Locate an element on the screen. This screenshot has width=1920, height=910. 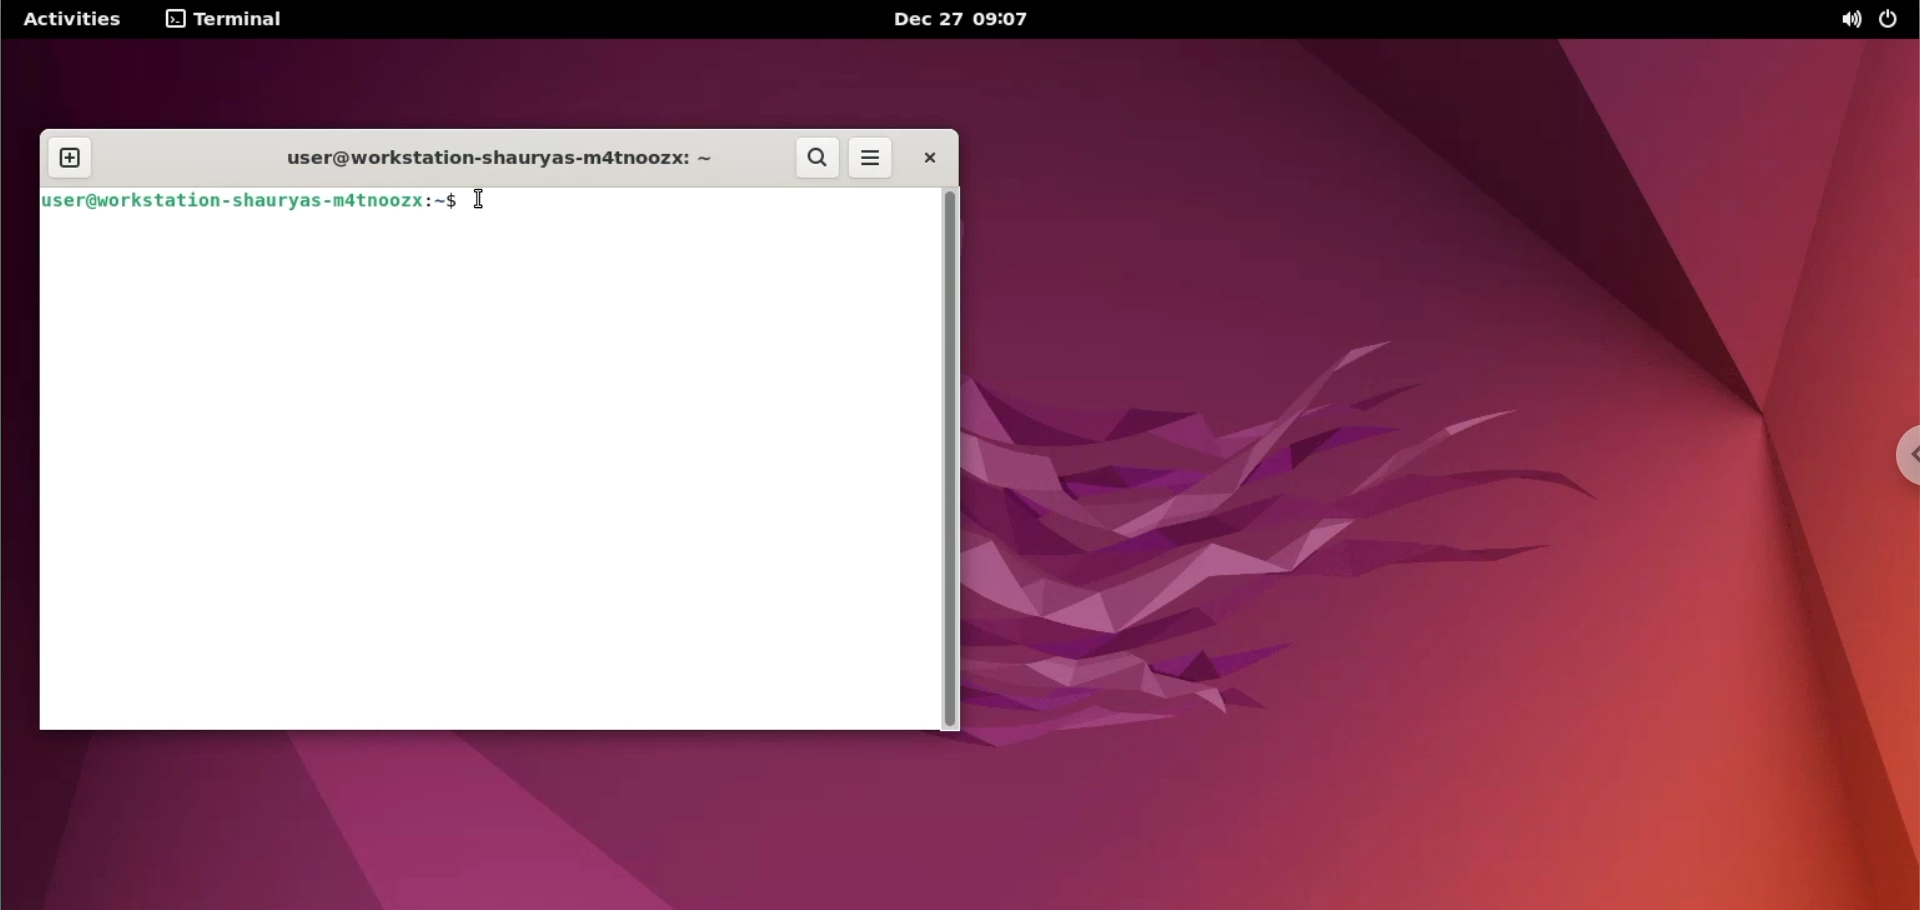
terminal navigation is located at coordinates (237, 21).